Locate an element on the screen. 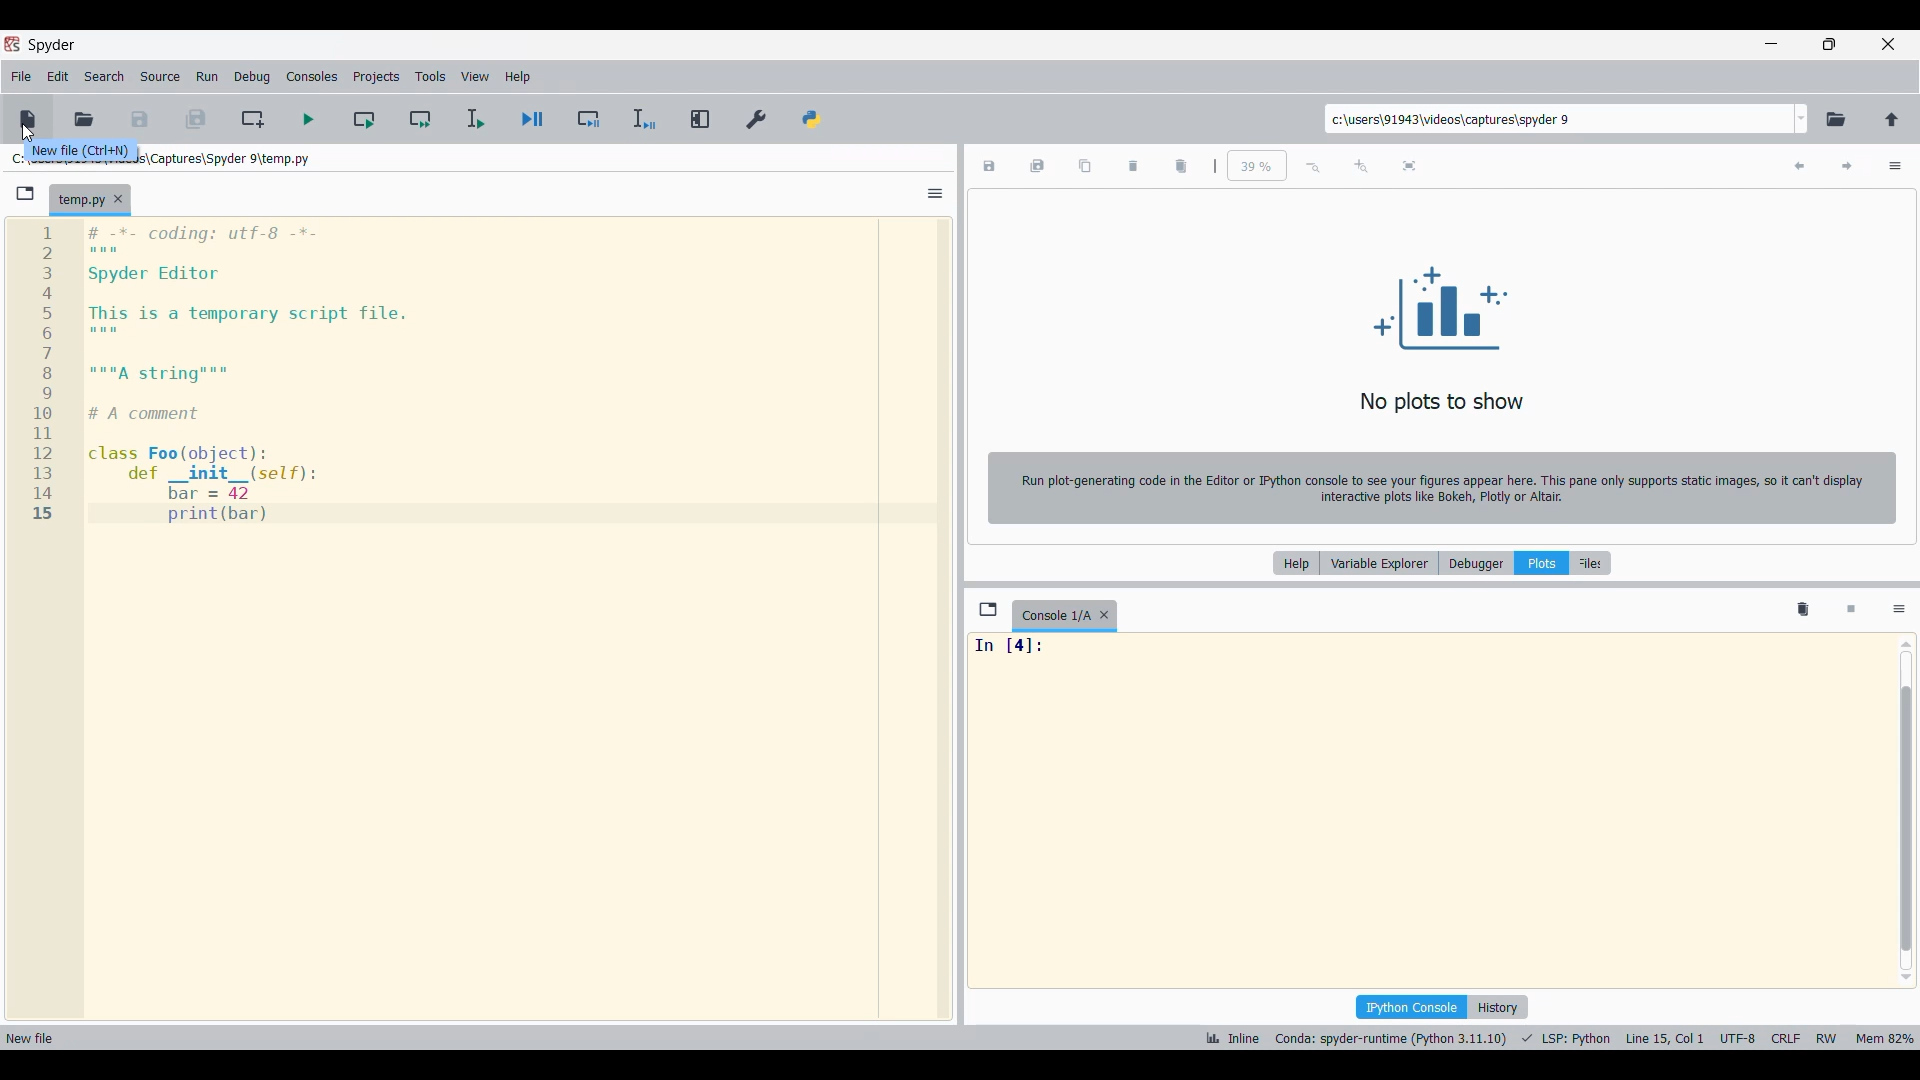  cursor position is located at coordinates (1661, 1038).